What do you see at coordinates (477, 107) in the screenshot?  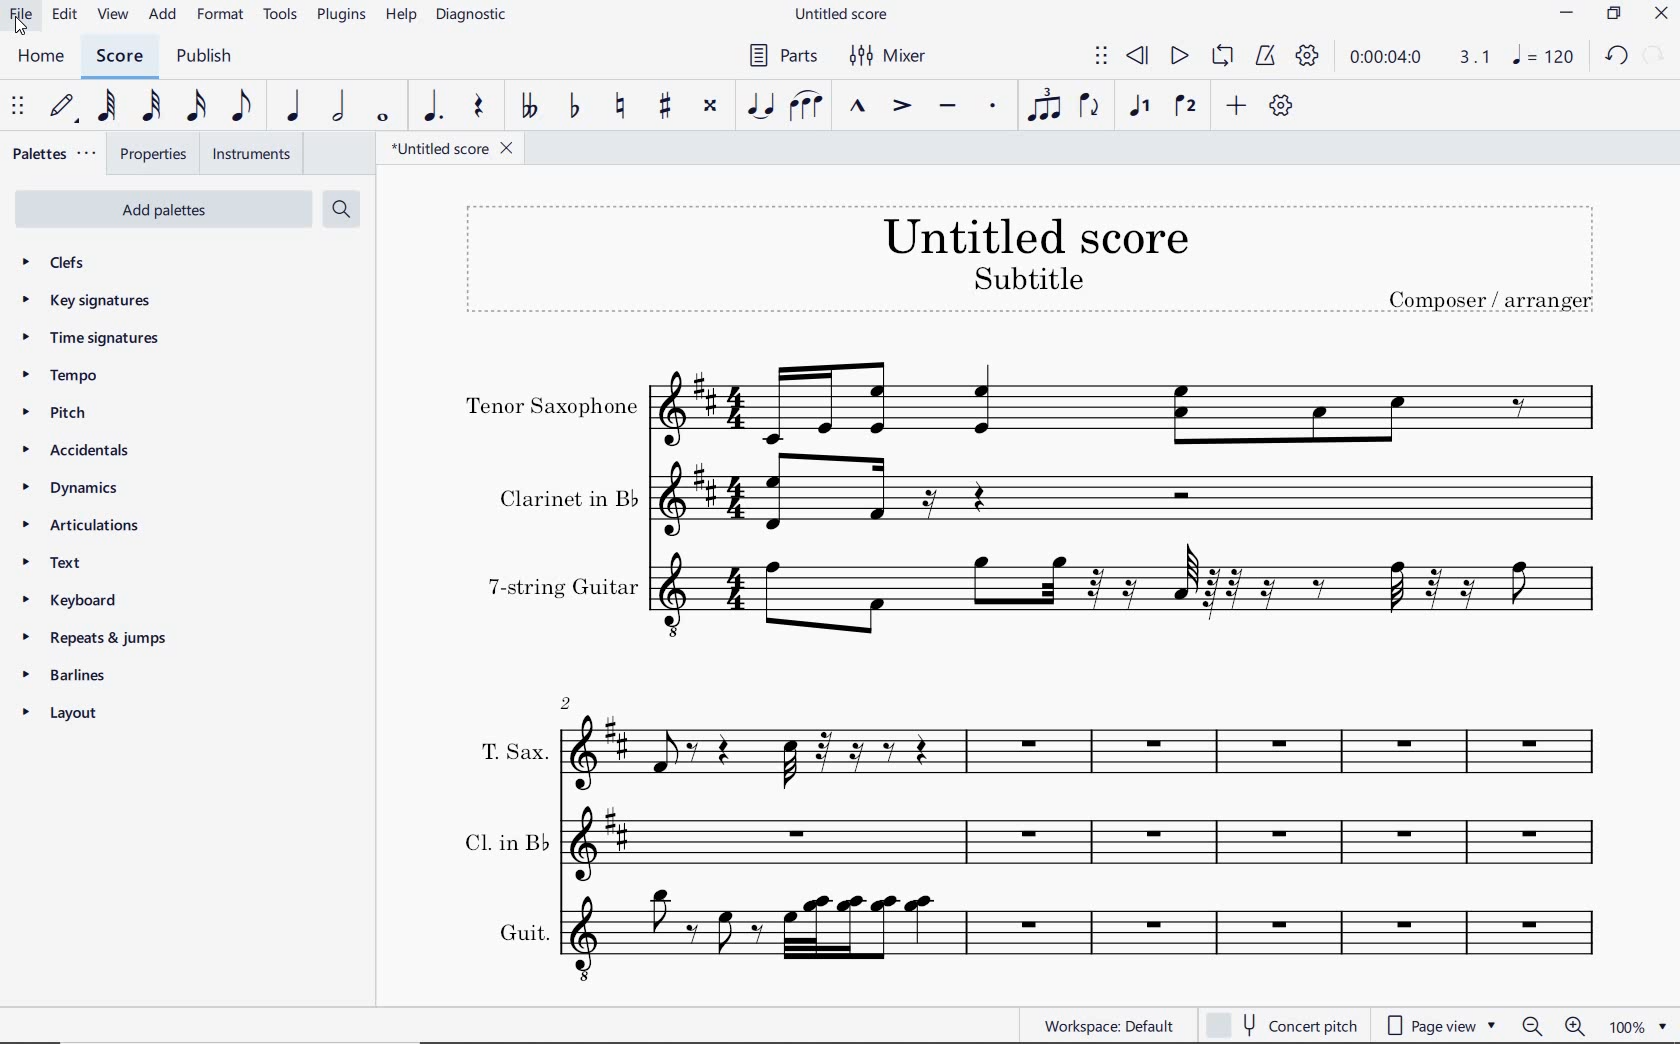 I see `REST` at bounding box center [477, 107].